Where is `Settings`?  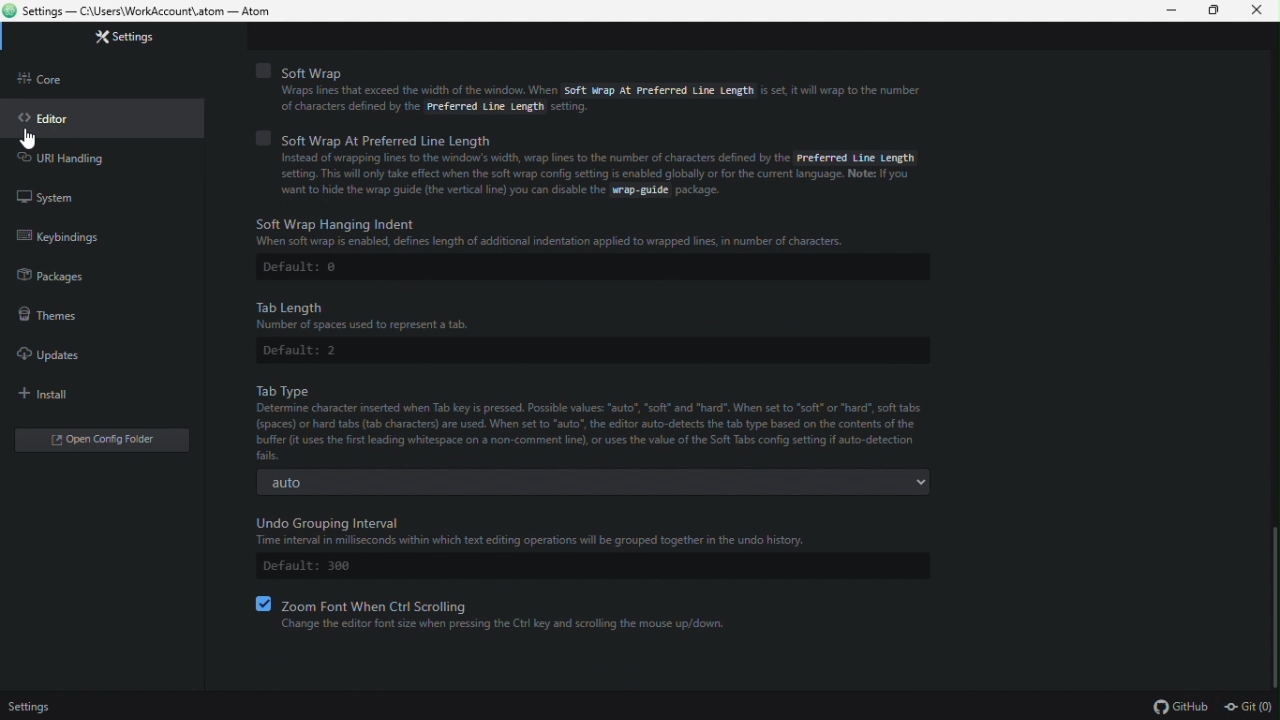 Settings is located at coordinates (135, 39).